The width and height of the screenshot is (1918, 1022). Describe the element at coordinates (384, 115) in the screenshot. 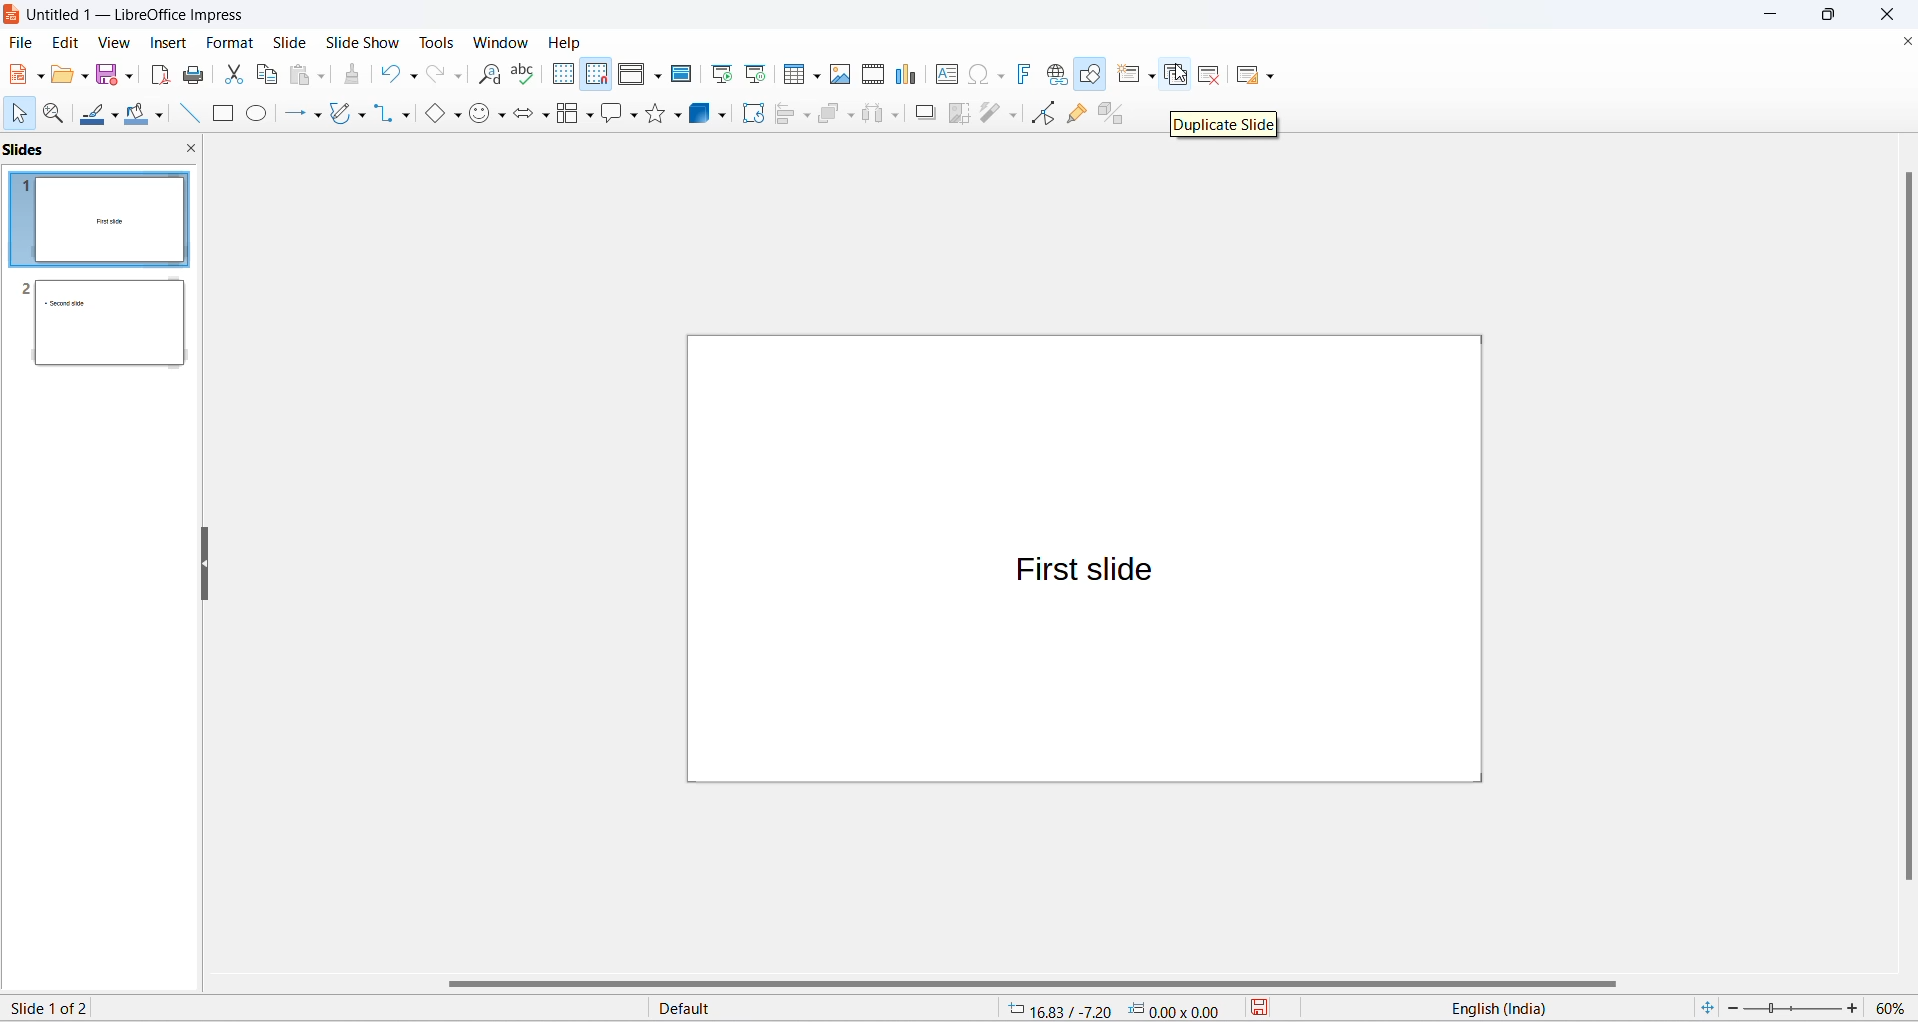

I see `connectors` at that location.